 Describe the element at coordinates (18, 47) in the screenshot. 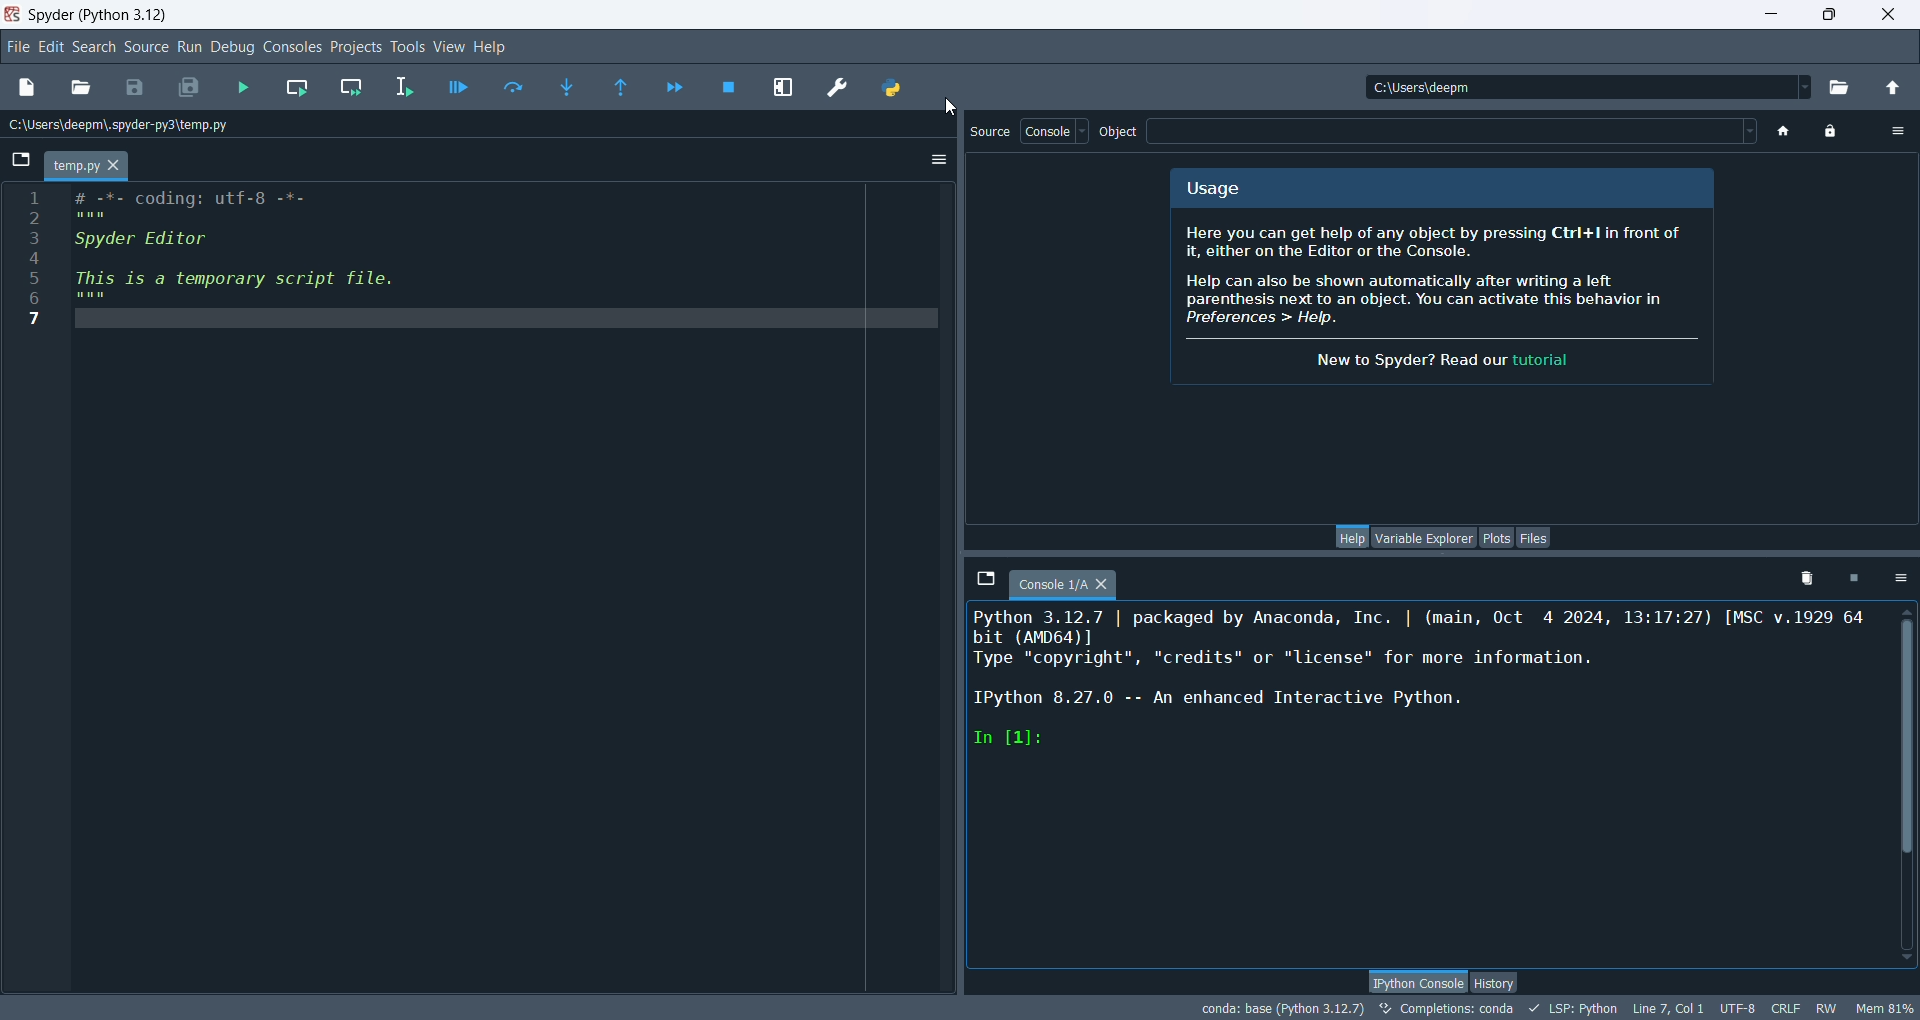

I see `file` at that location.